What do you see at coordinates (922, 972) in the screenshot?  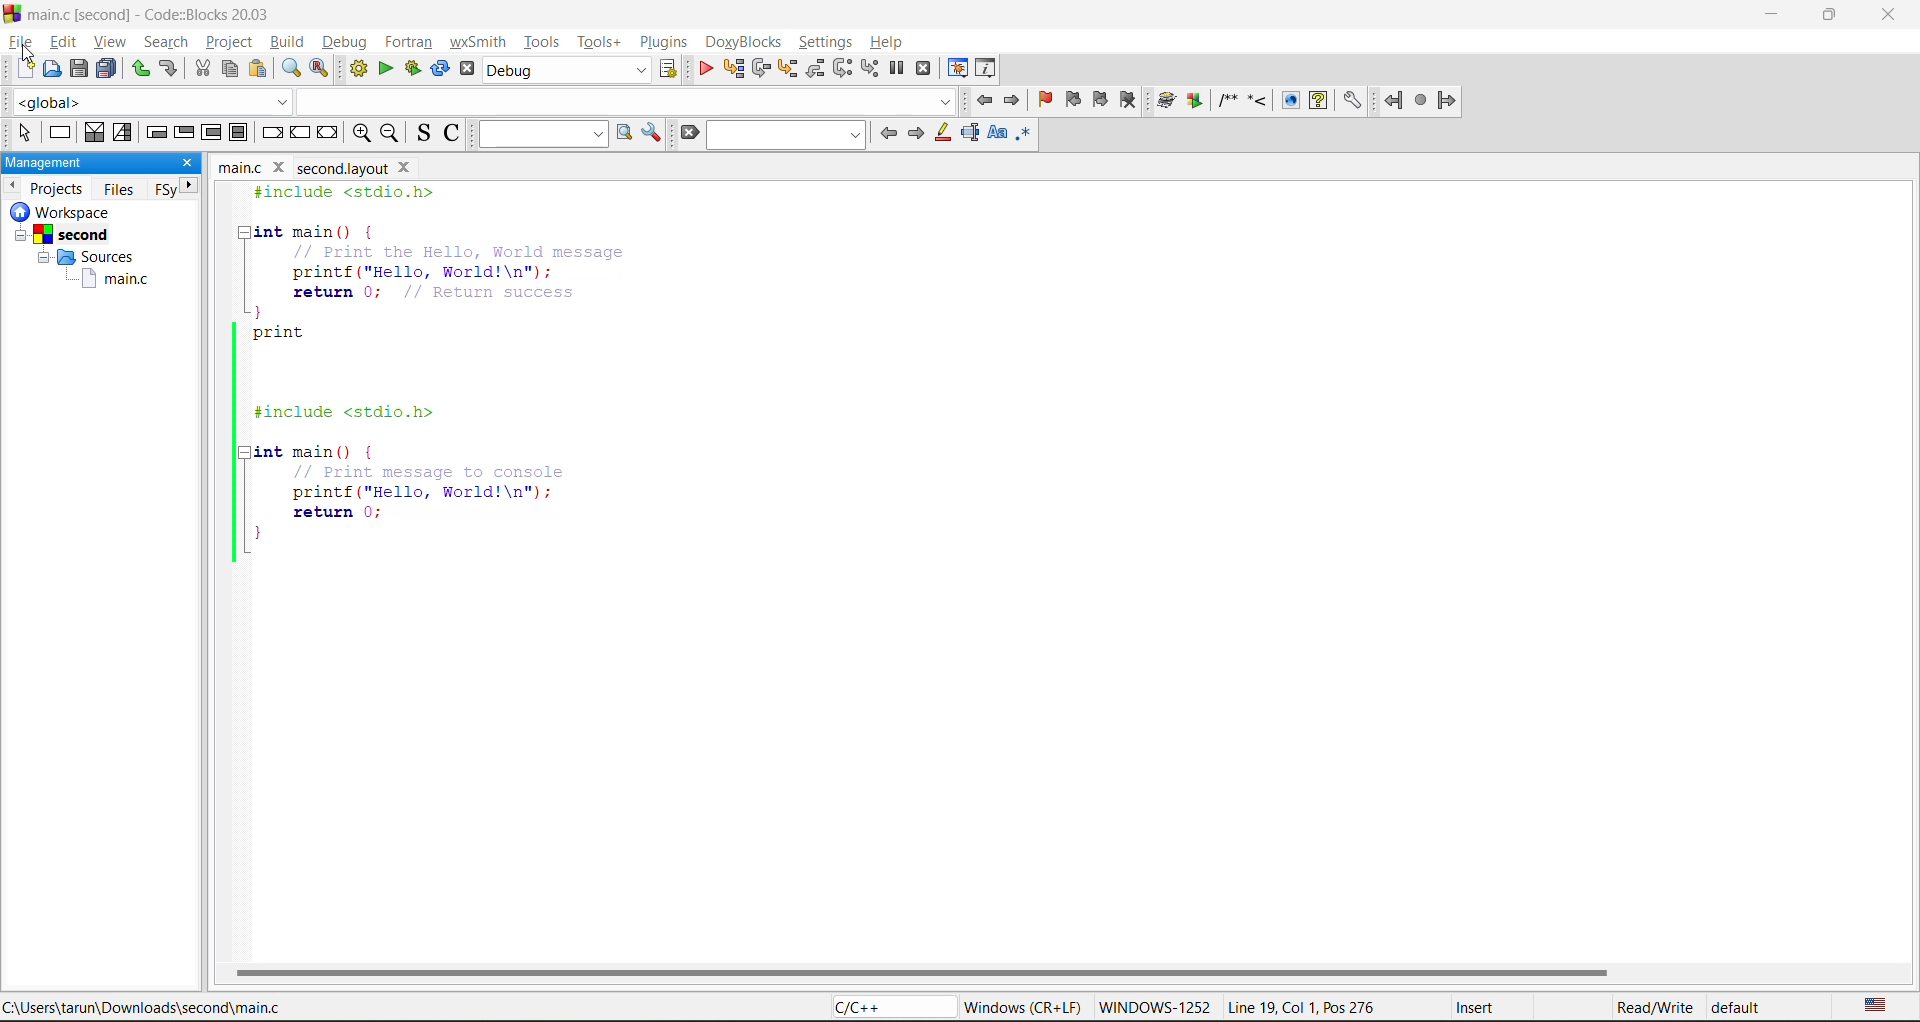 I see `horizontal scroll bar` at bounding box center [922, 972].